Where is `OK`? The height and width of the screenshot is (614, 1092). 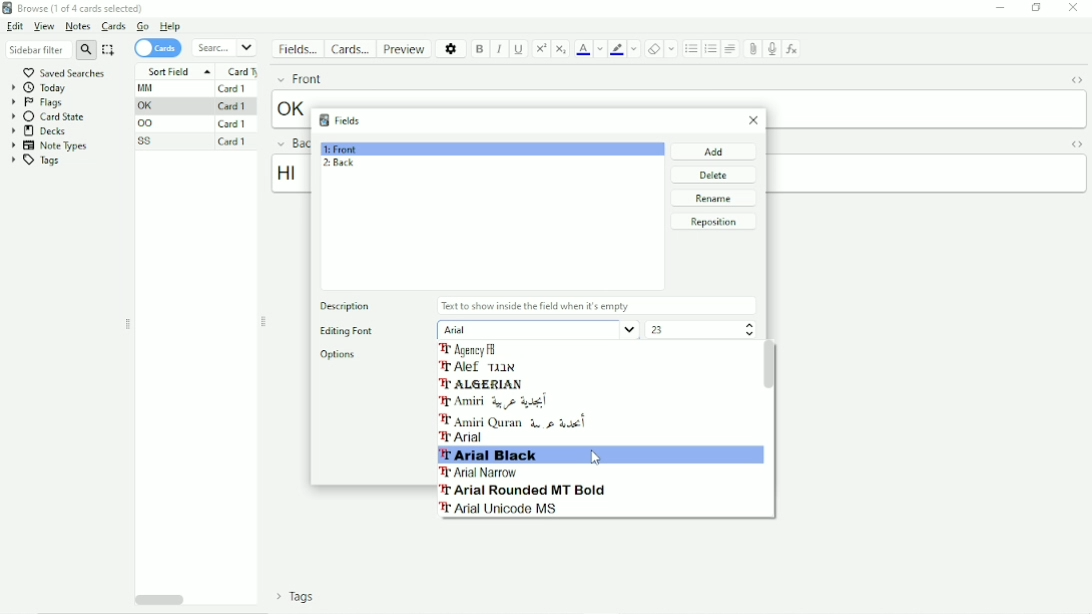
OK is located at coordinates (148, 106).